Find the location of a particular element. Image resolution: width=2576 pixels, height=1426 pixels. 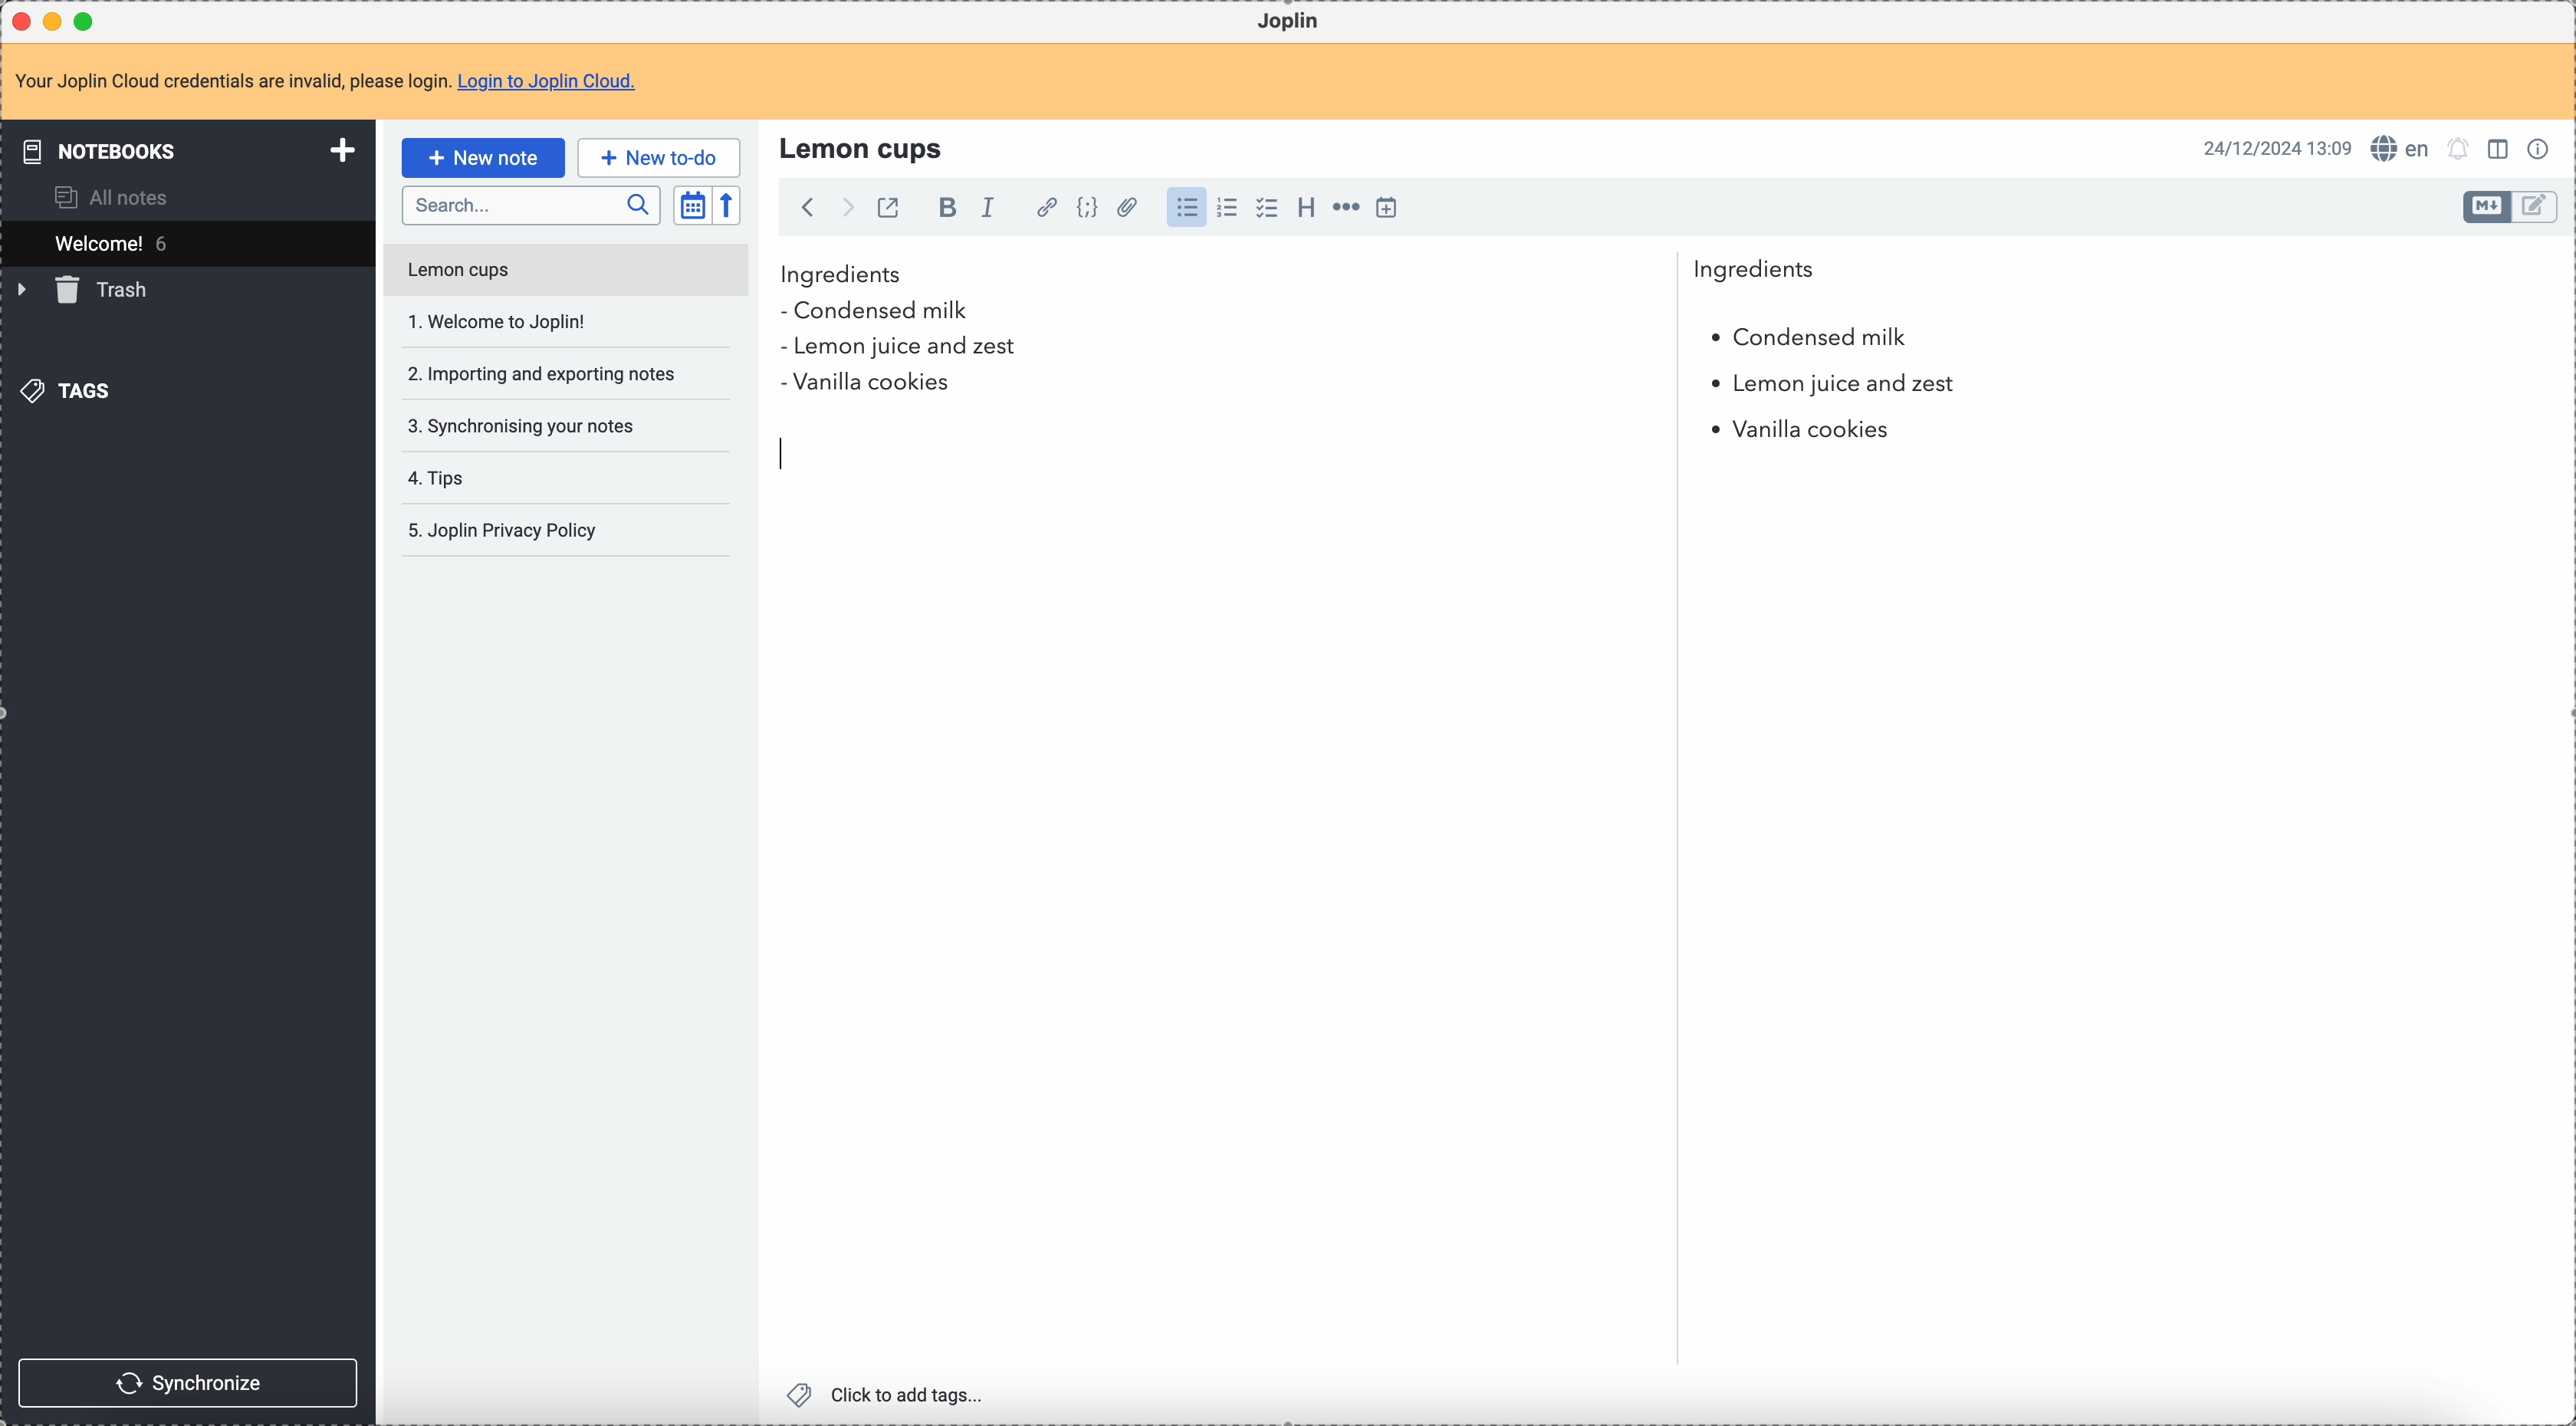

foward is located at coordinates (845, 208).